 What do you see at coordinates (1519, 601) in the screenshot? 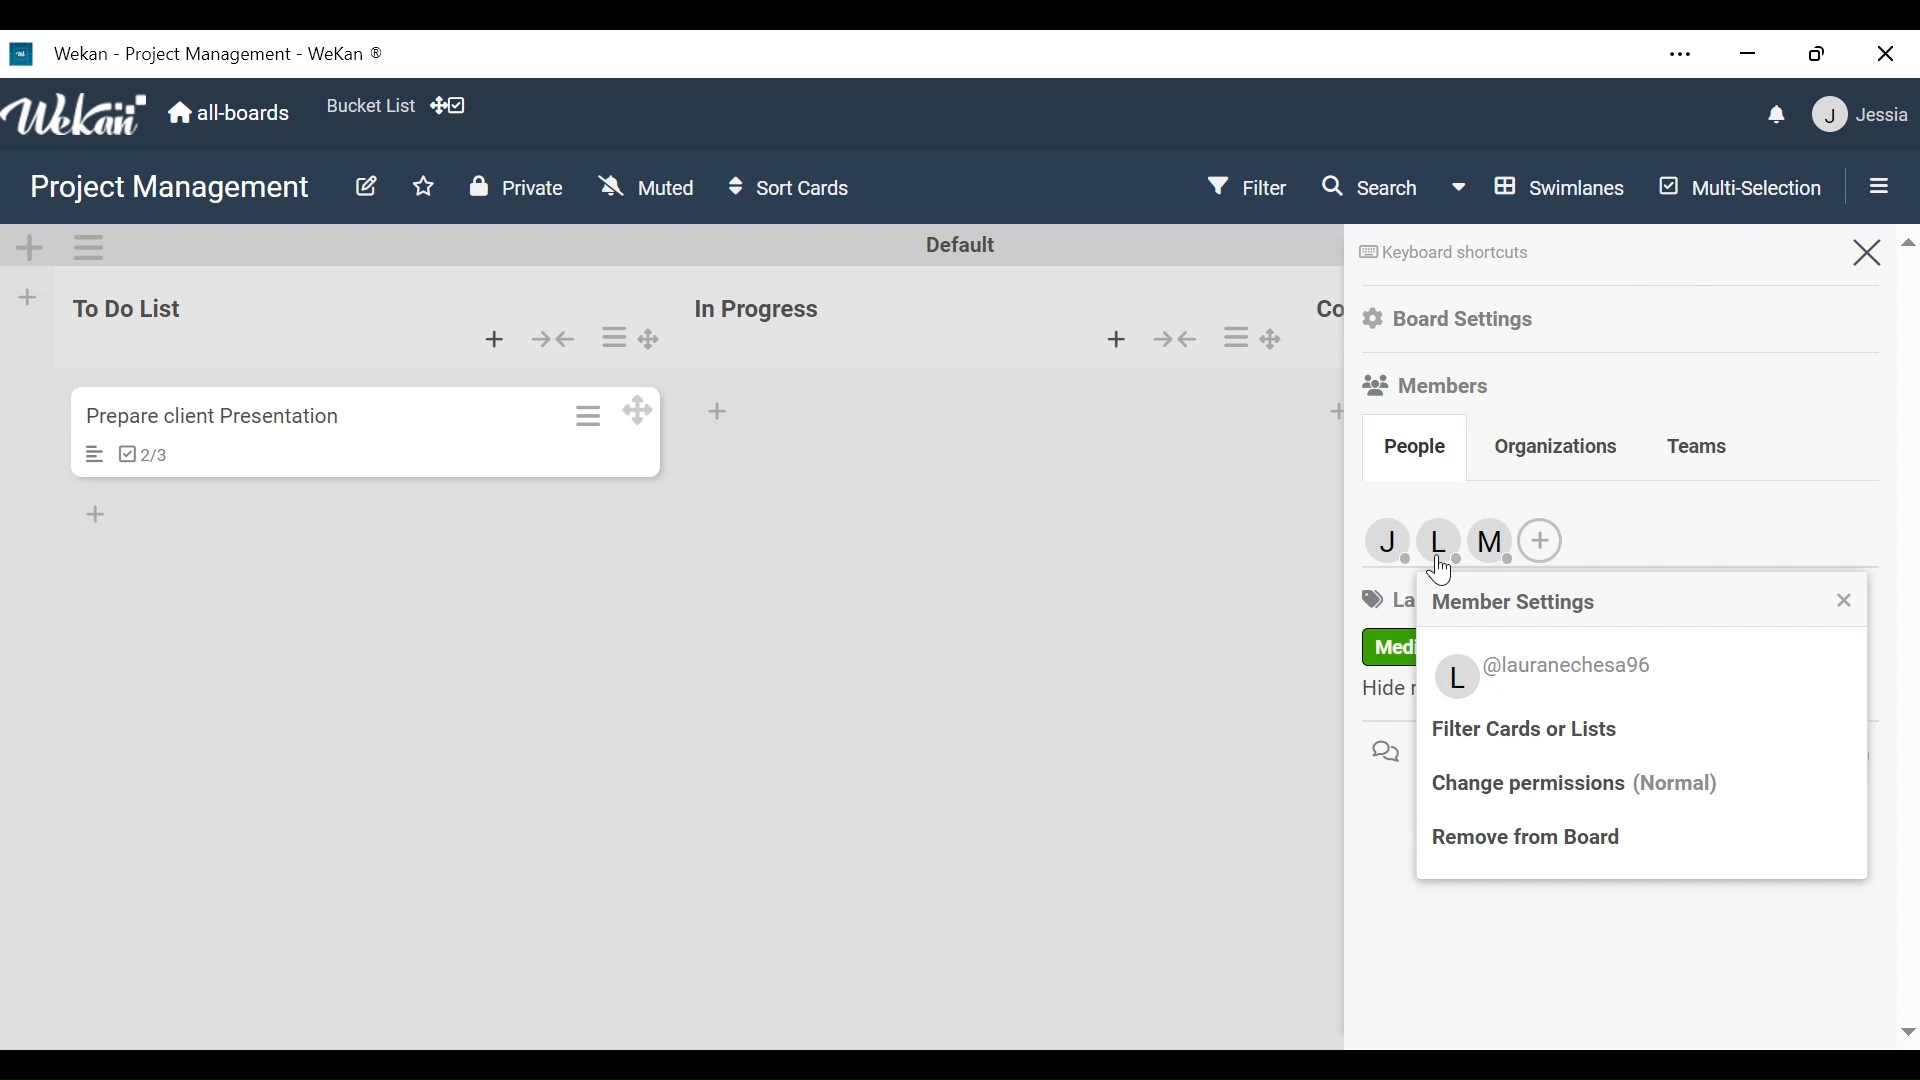
I see `Member settings` at bounding box center [1519, 601].